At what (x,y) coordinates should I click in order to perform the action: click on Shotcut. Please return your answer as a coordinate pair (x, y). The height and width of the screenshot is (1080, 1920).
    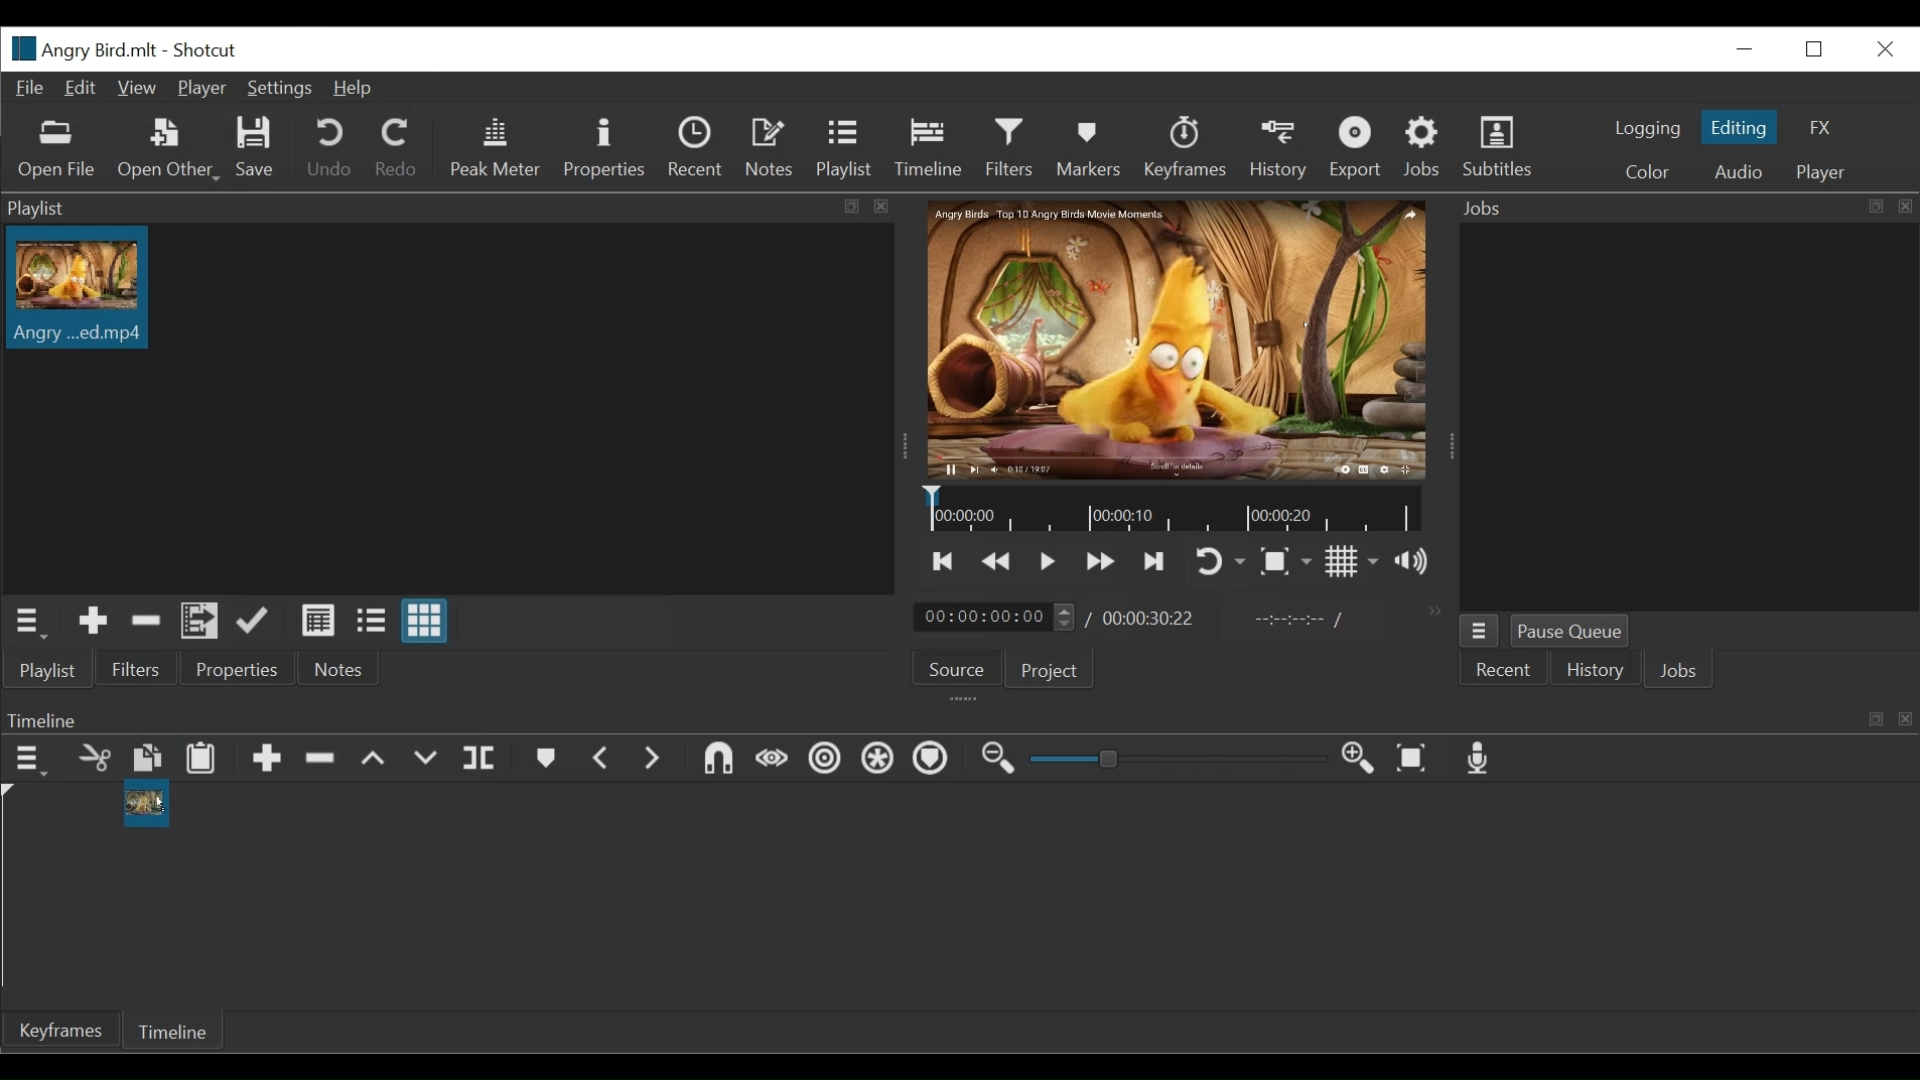
    Looking at the image, I should click on (207, 51).